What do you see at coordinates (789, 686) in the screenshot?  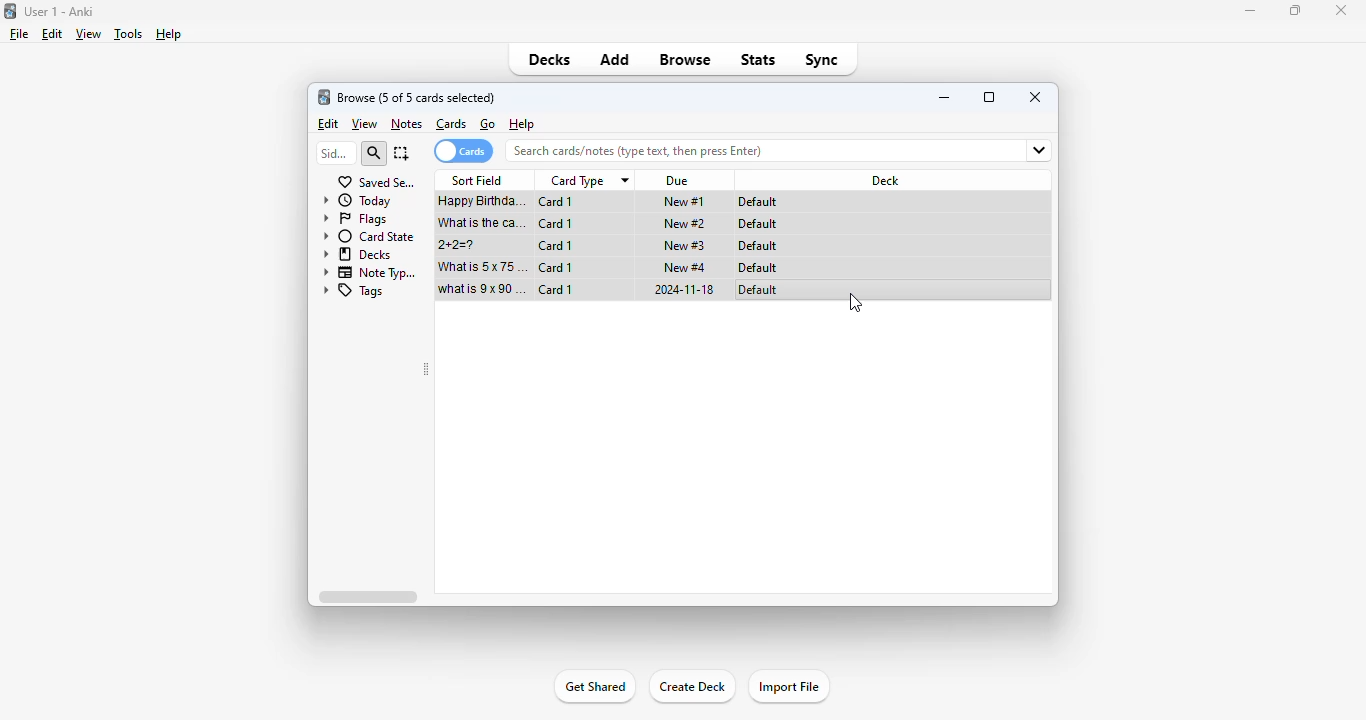 I see `import file` at bounding box center [789, 686].